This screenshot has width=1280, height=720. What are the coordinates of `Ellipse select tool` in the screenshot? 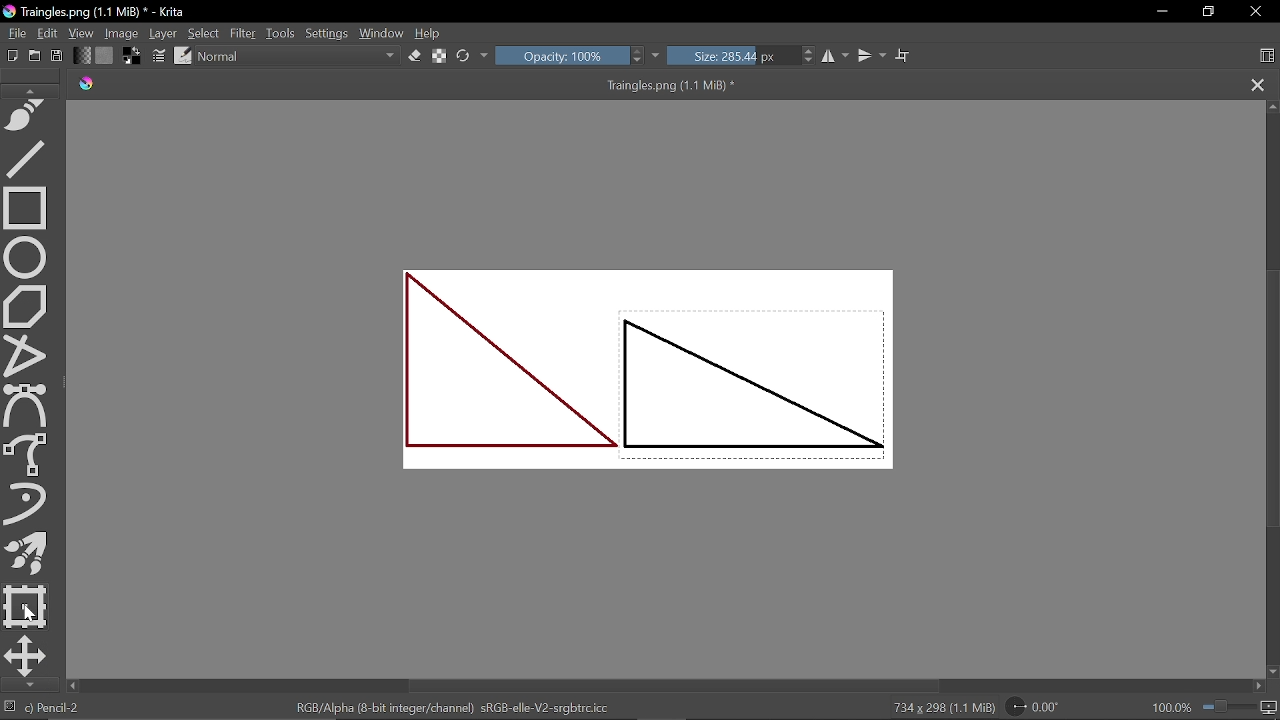 It's located at (29, 255).